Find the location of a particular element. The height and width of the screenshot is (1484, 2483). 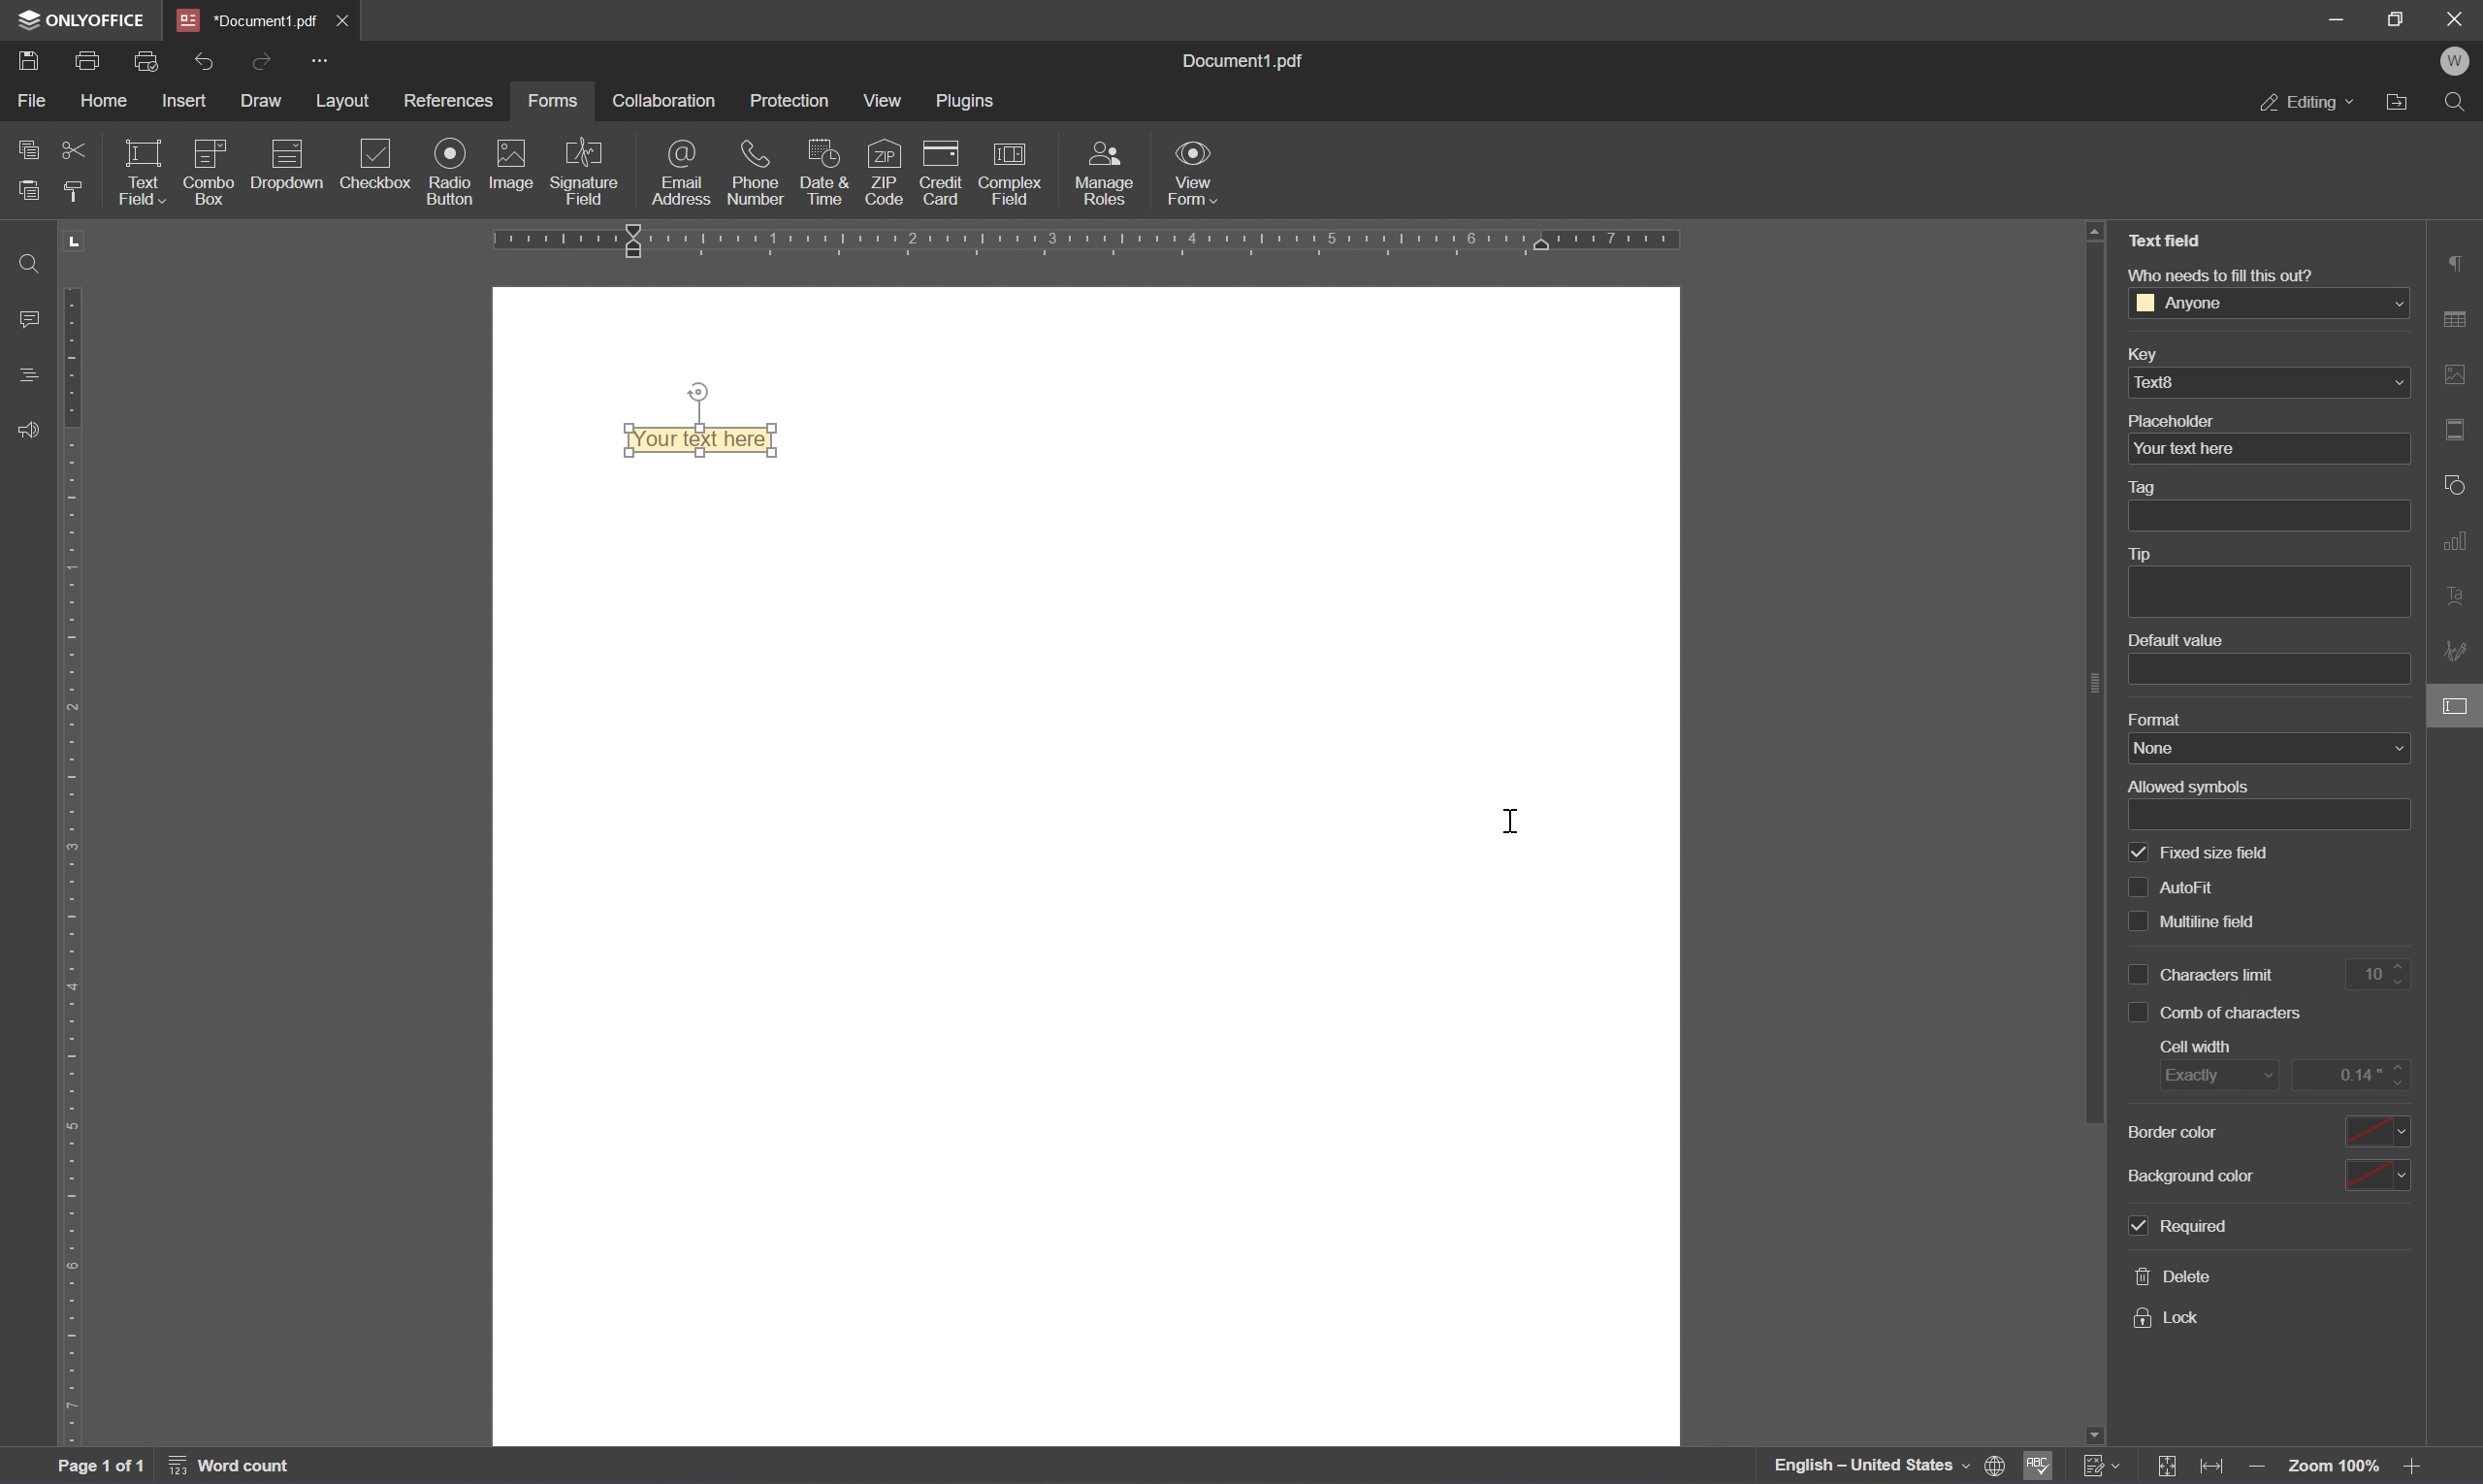

form settings is located at coordinates (2458, 704).